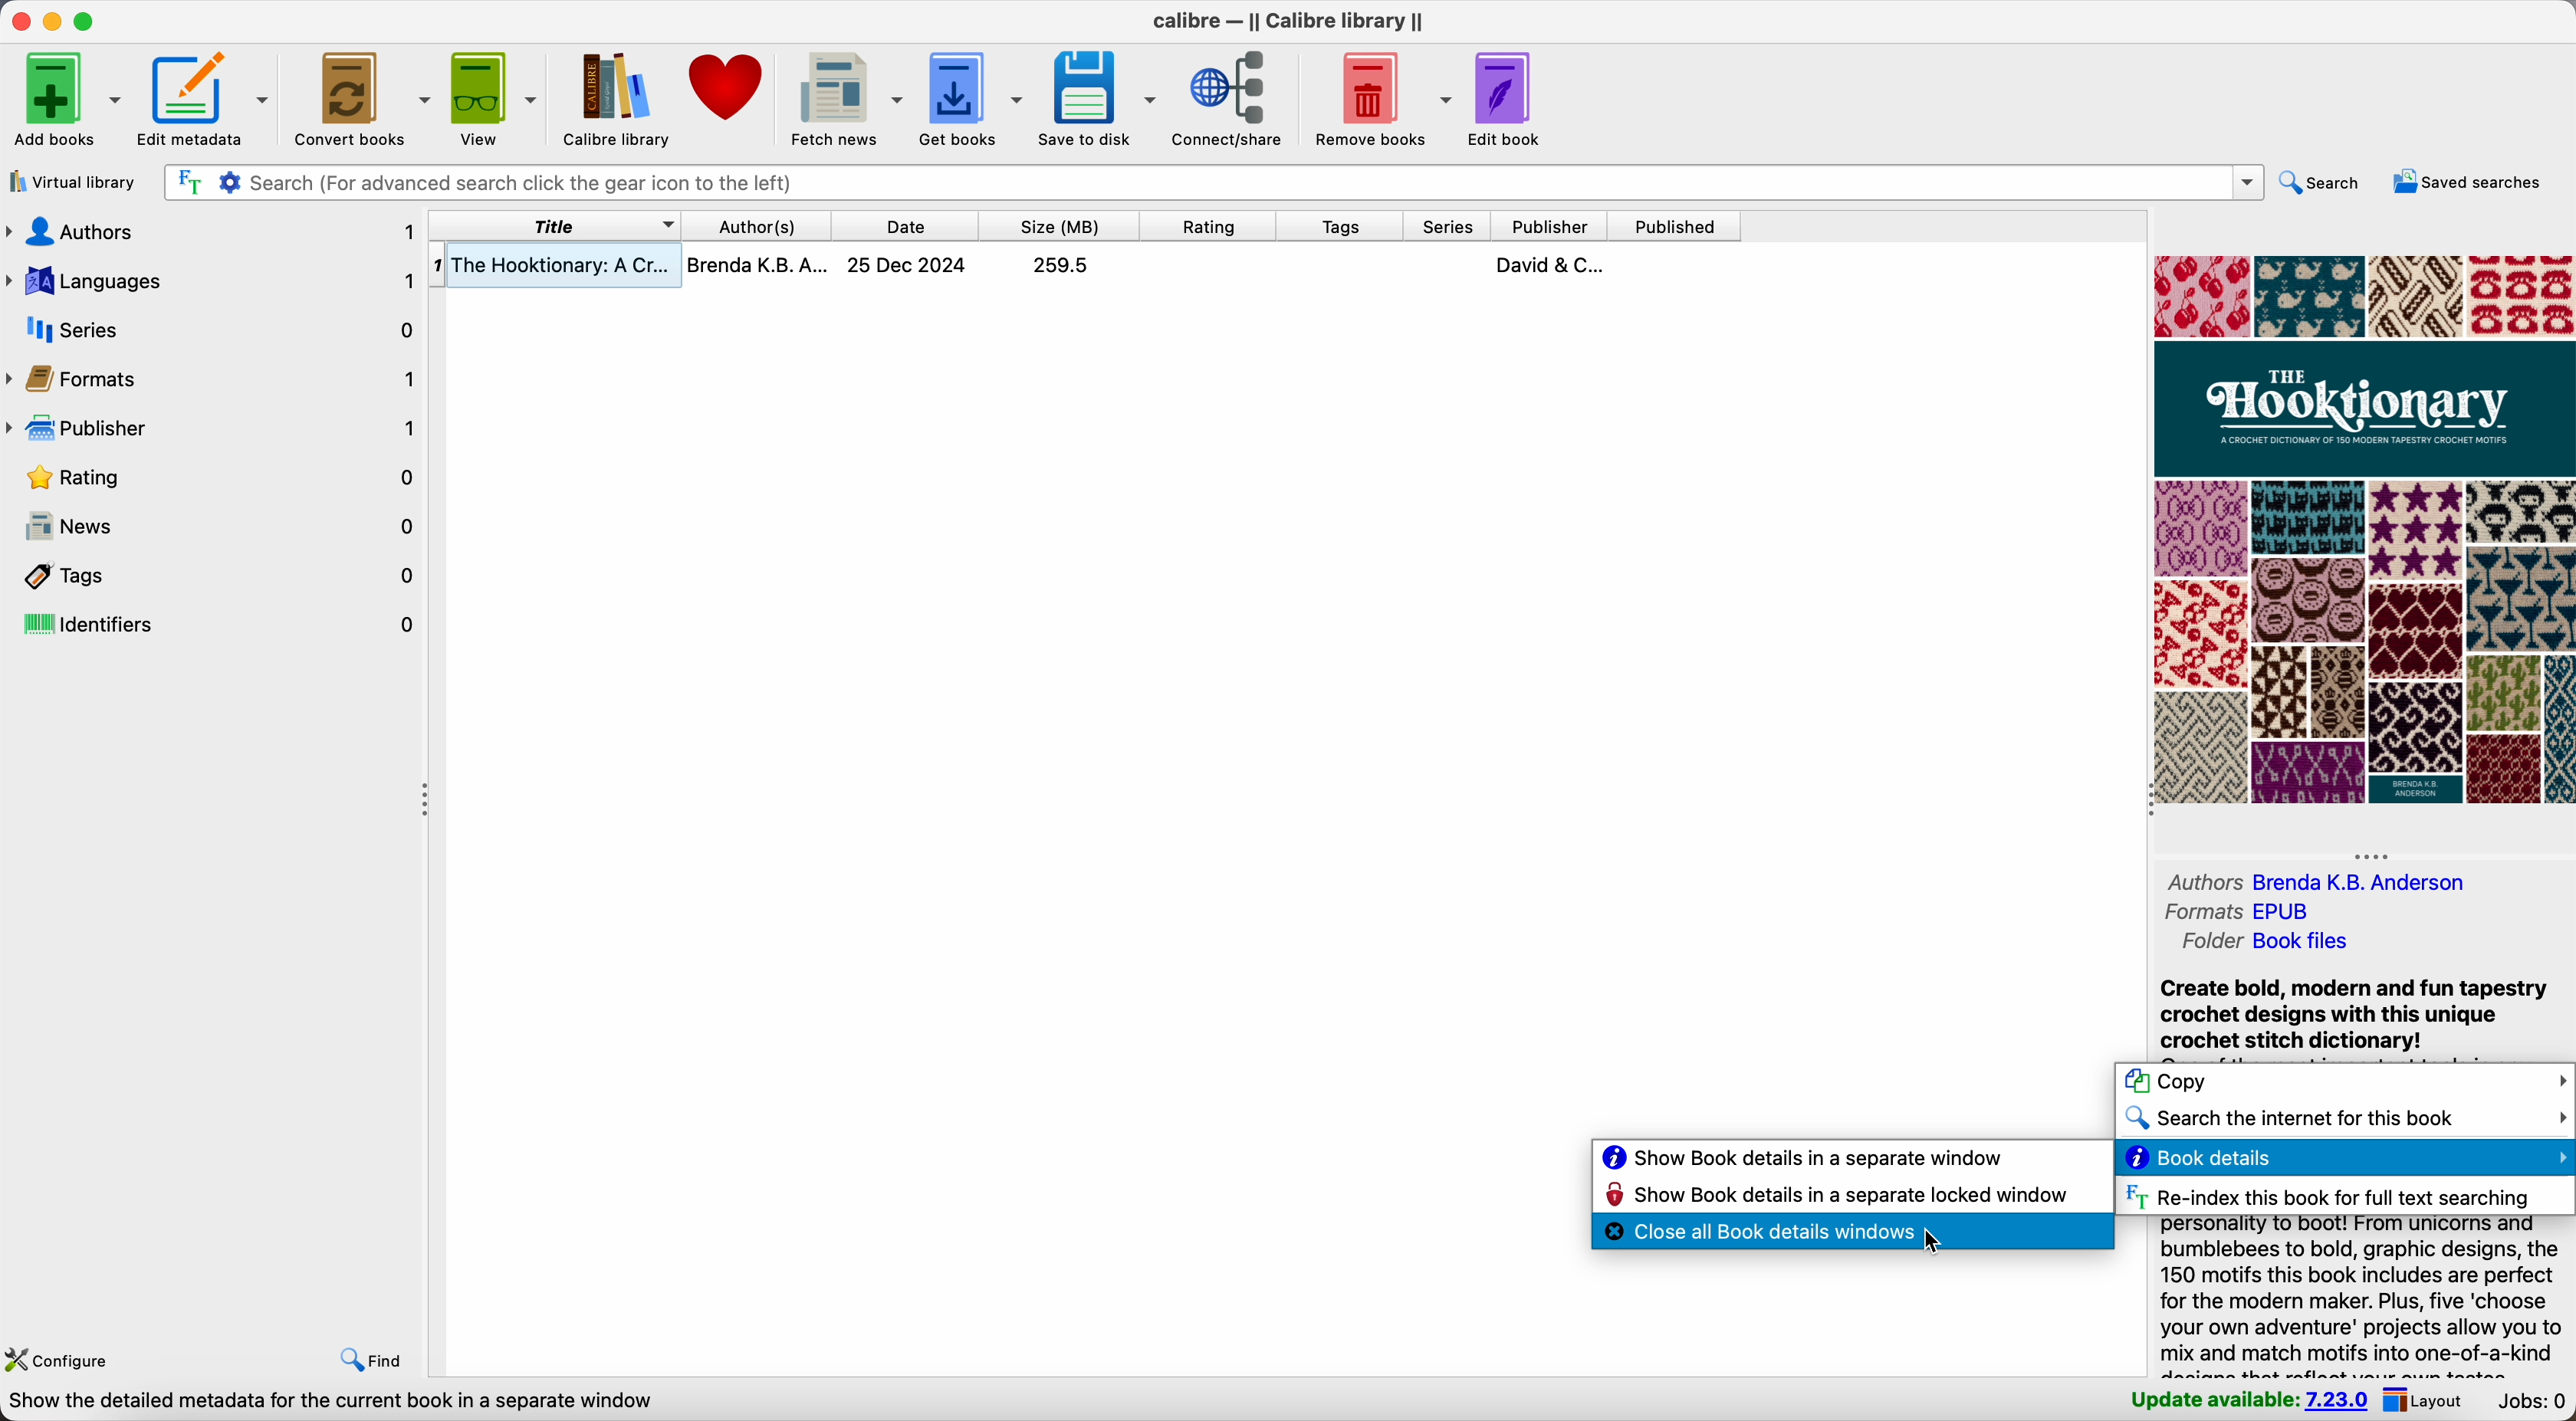  I want to click on book, so click(1085, 269).